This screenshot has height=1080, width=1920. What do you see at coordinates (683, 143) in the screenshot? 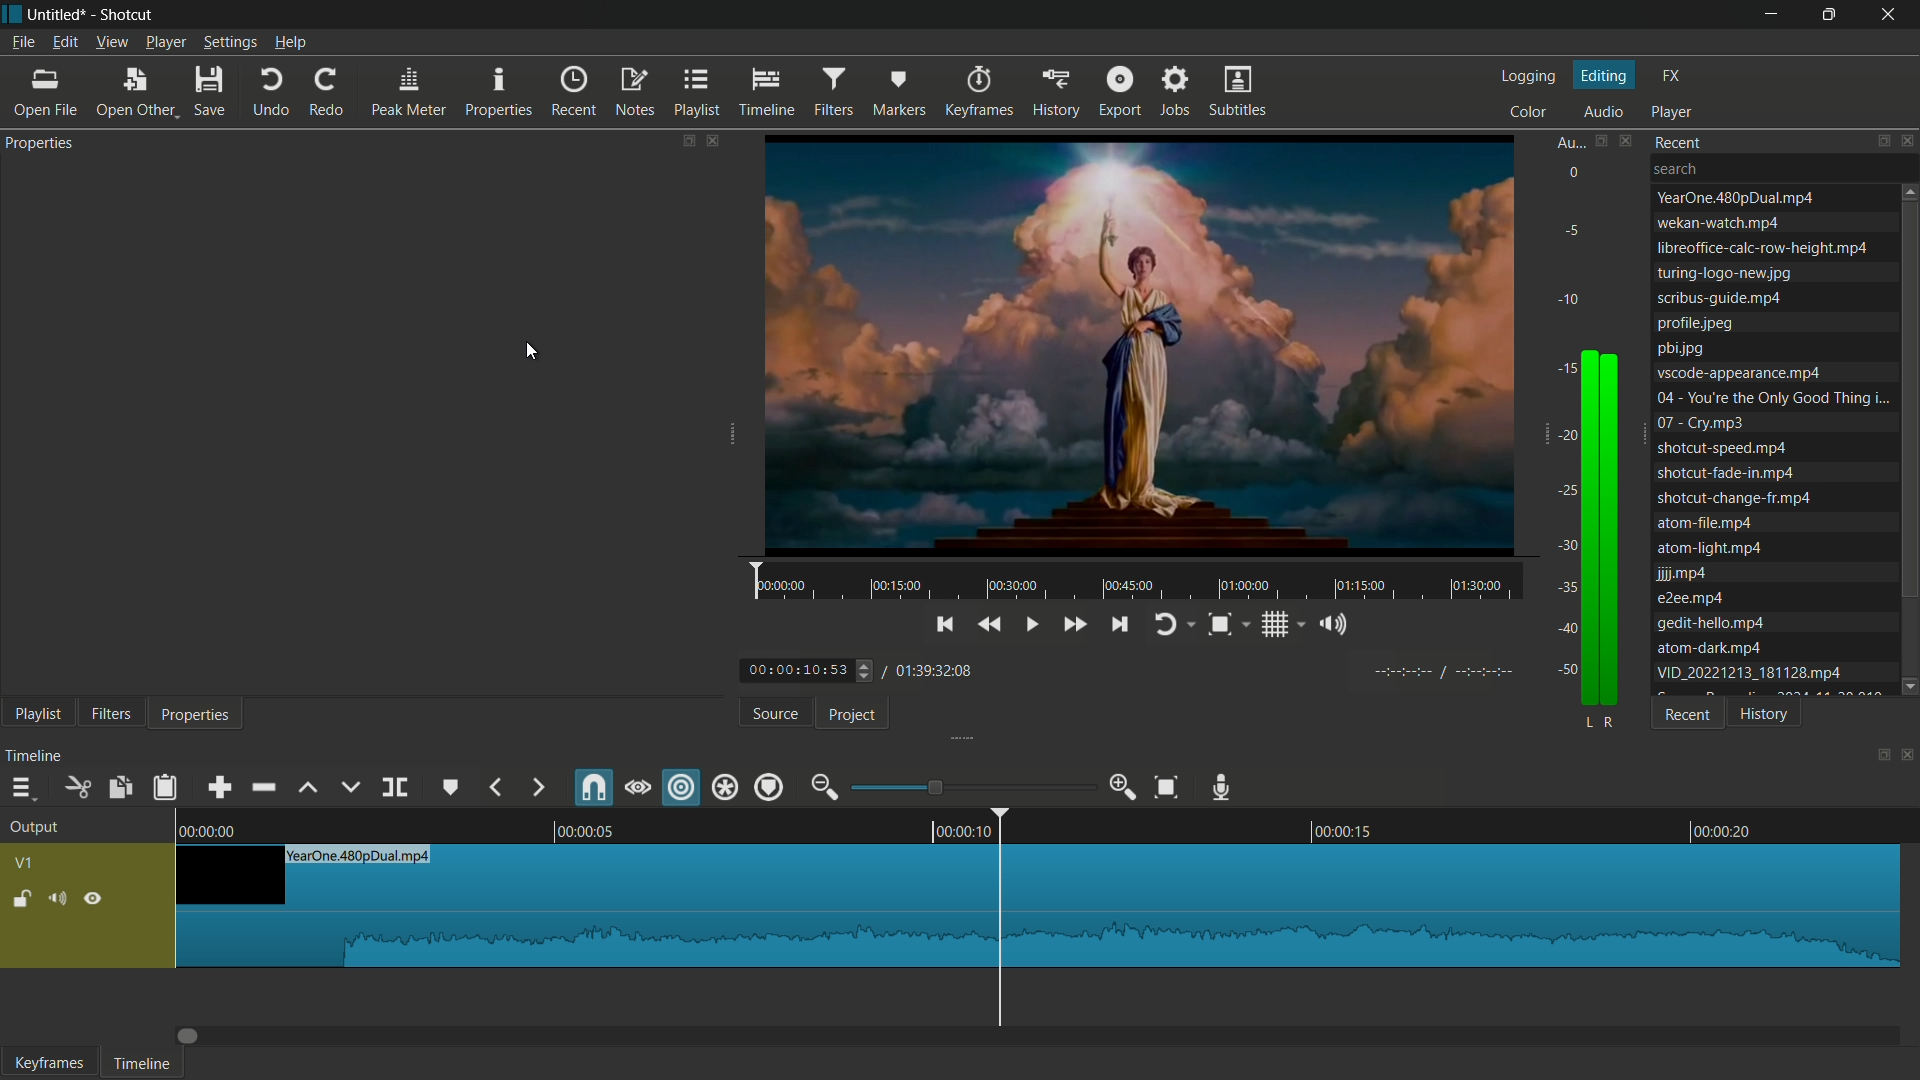
I see `change layout` at bounding box center [683, 143].